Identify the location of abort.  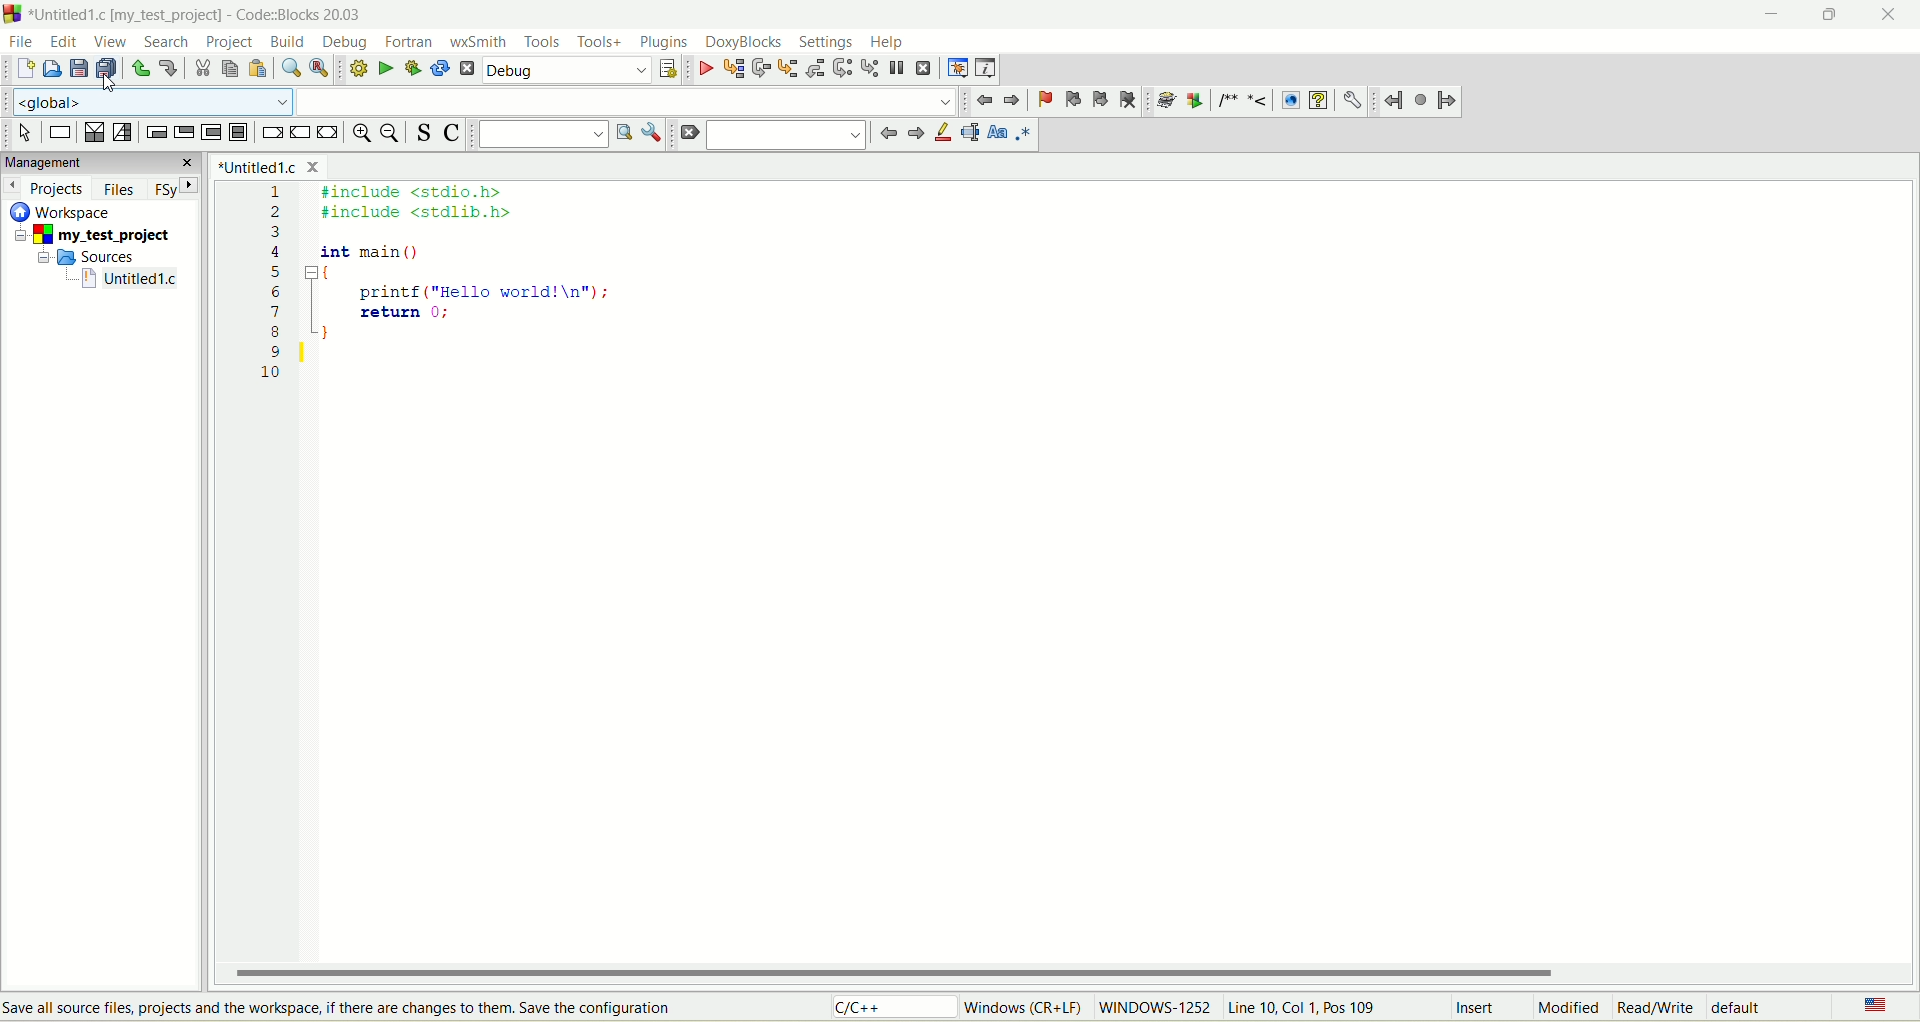
(466, 68).